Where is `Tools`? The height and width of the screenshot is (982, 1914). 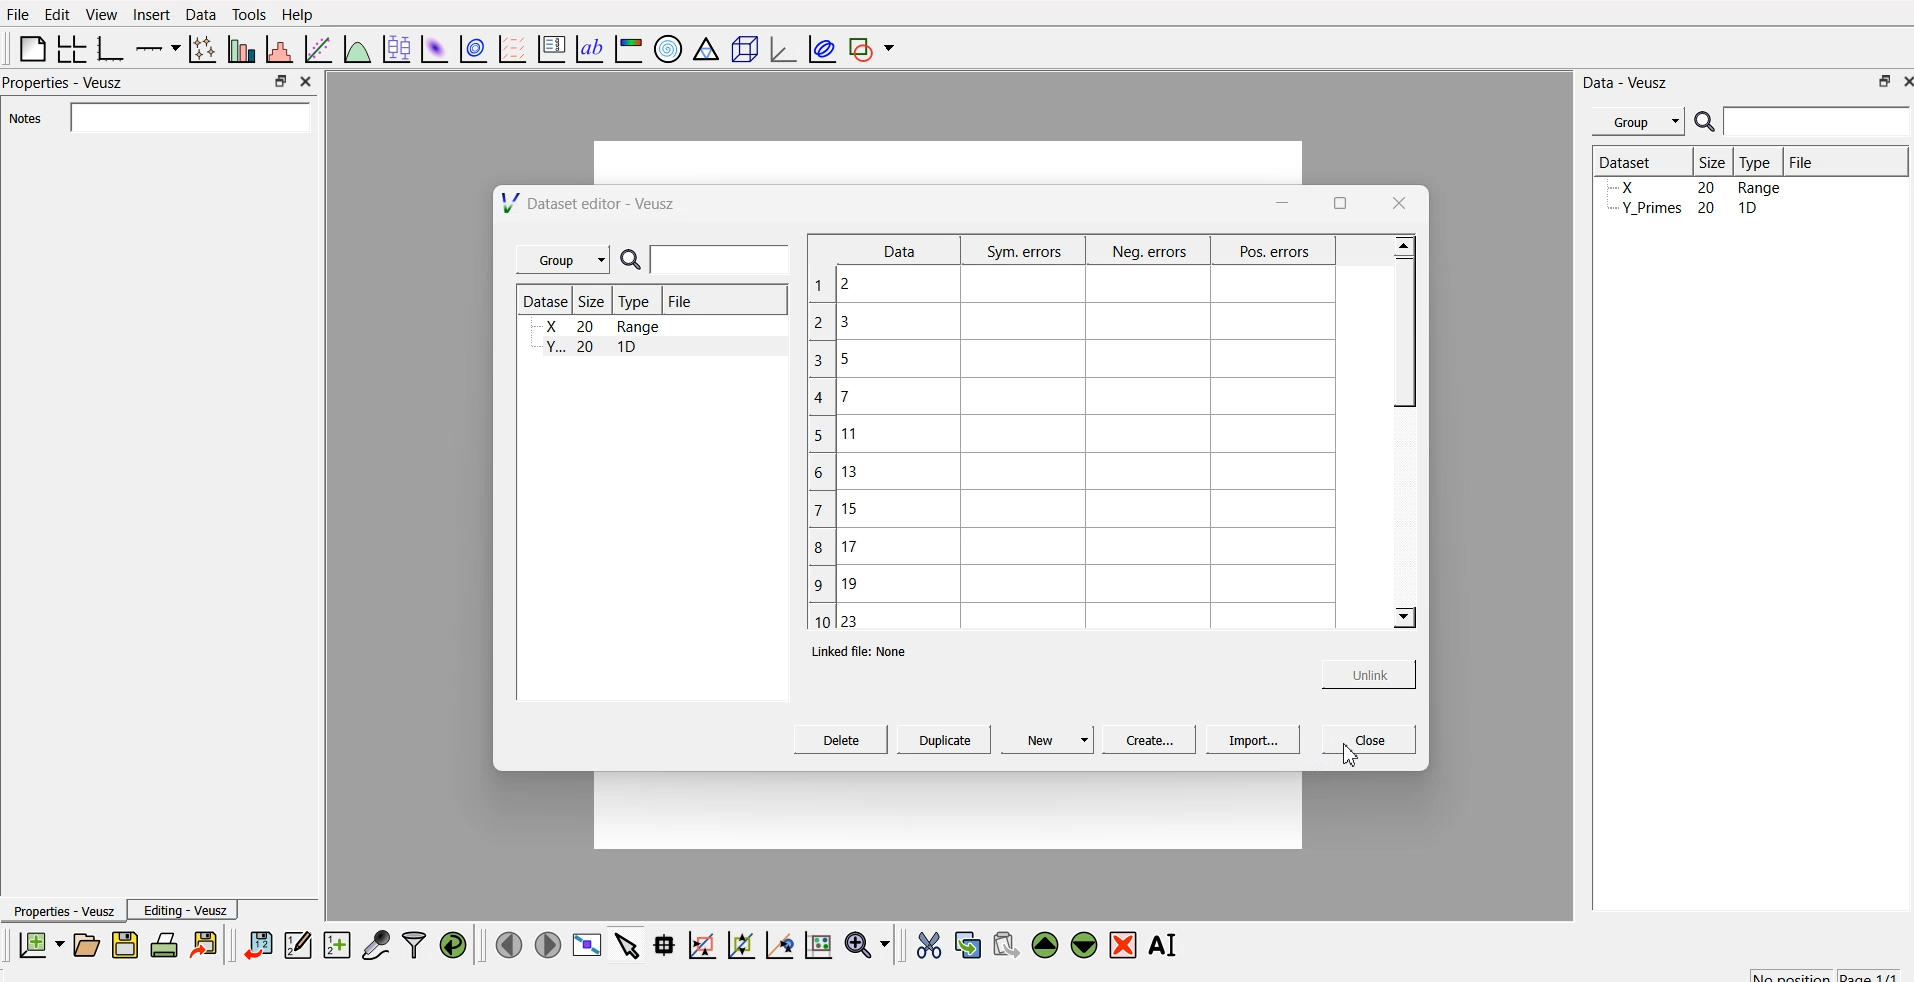
Tools is located at coordinates (248, 13).